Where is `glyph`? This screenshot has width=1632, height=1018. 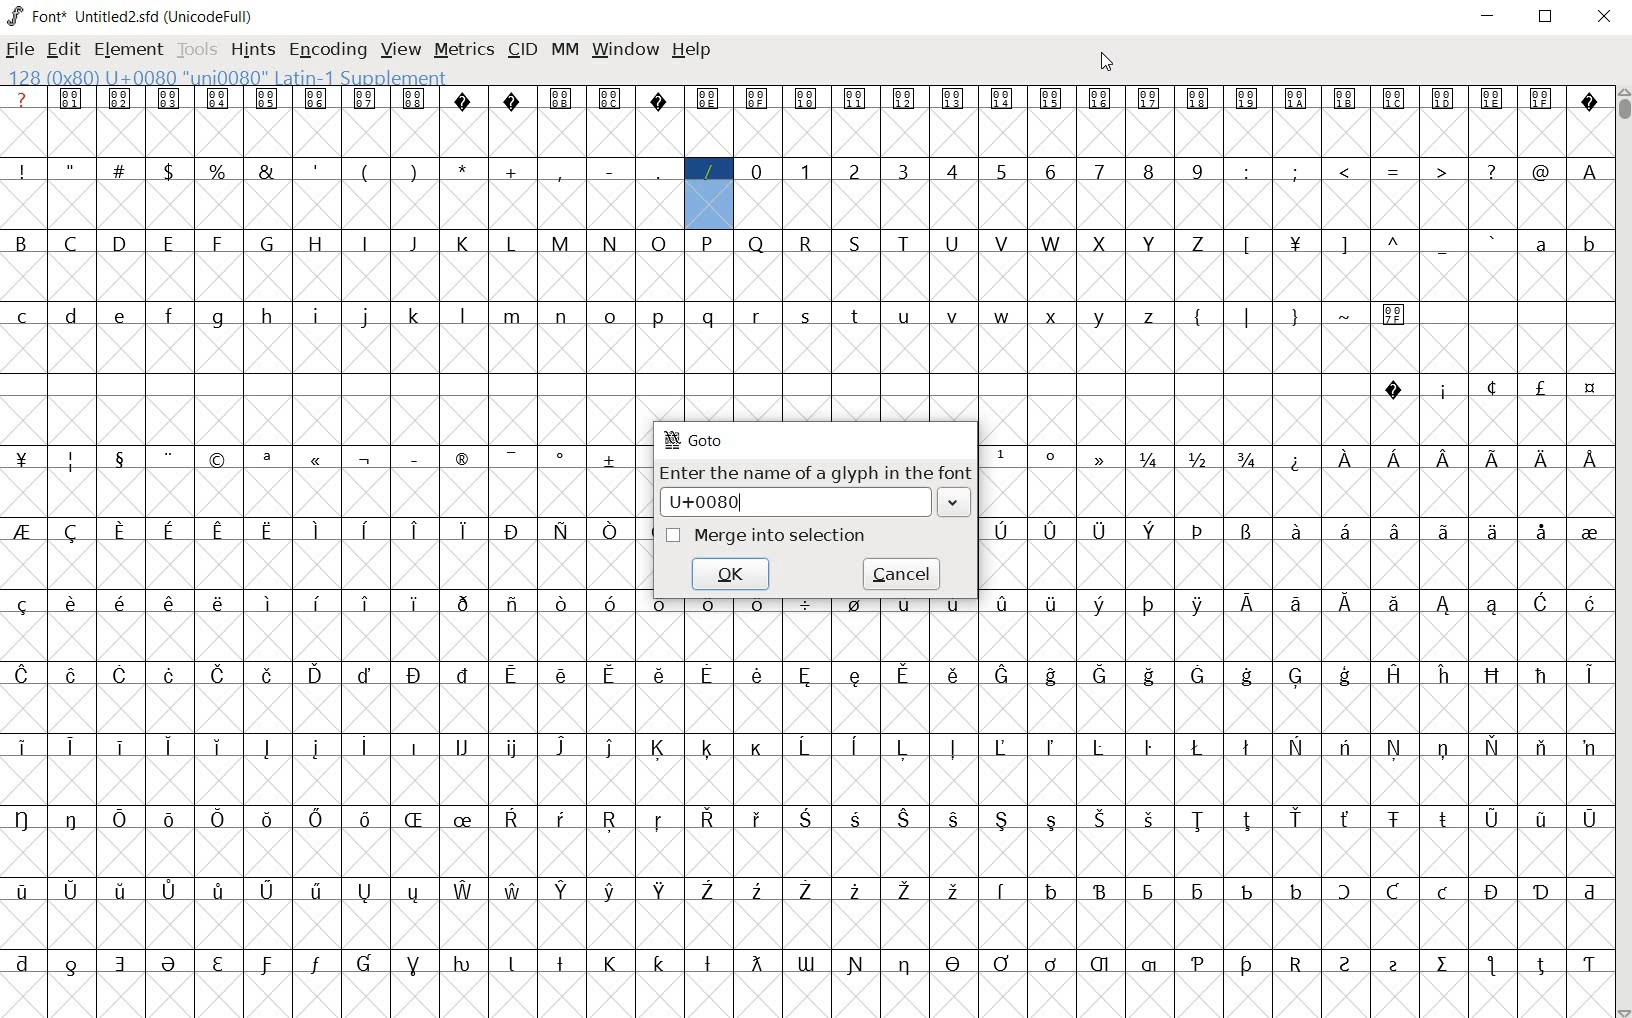 glyph is located at coordinates (1543, 532).